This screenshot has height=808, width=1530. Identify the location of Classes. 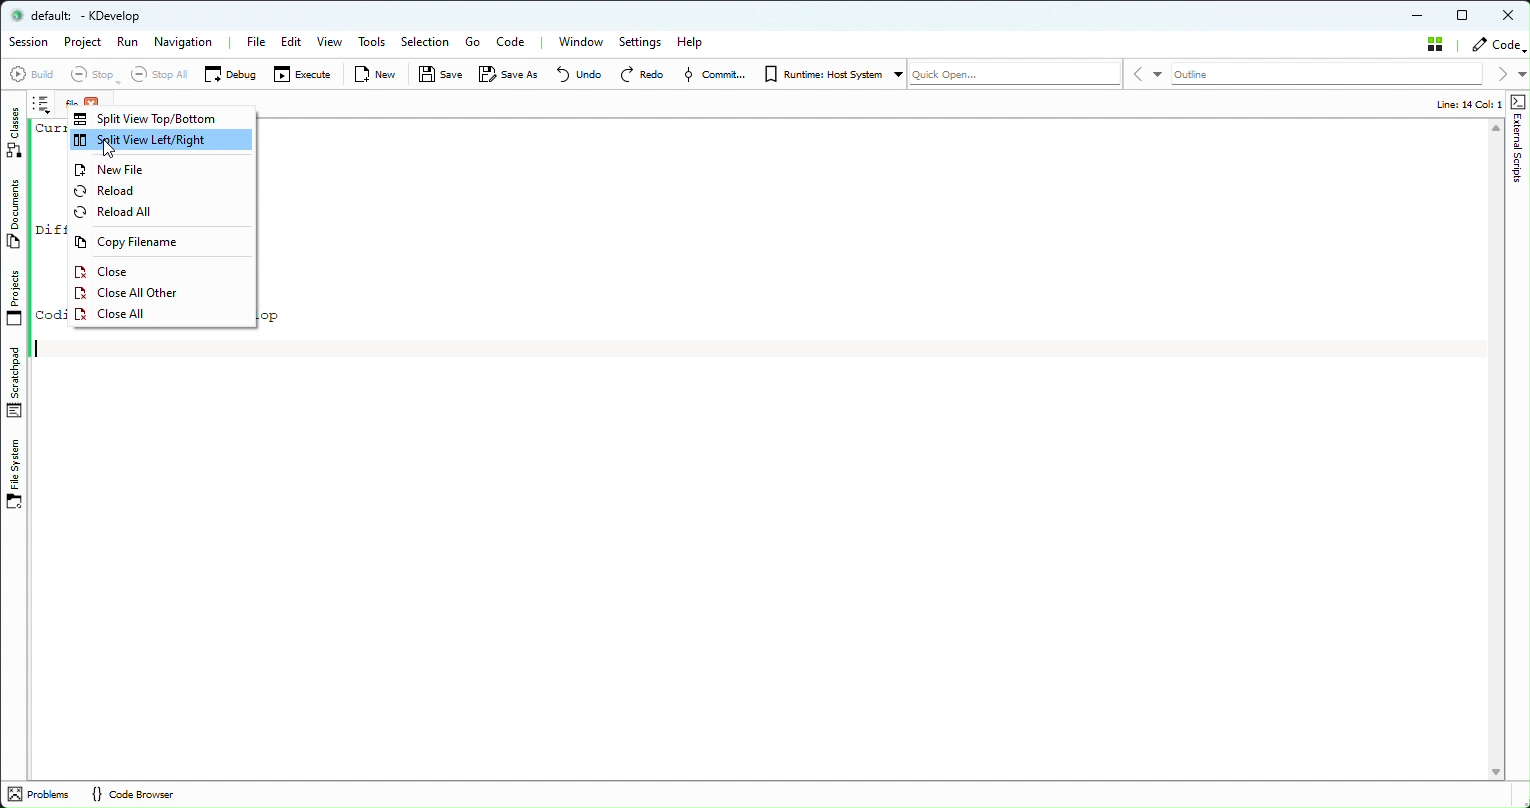
(15, 132).